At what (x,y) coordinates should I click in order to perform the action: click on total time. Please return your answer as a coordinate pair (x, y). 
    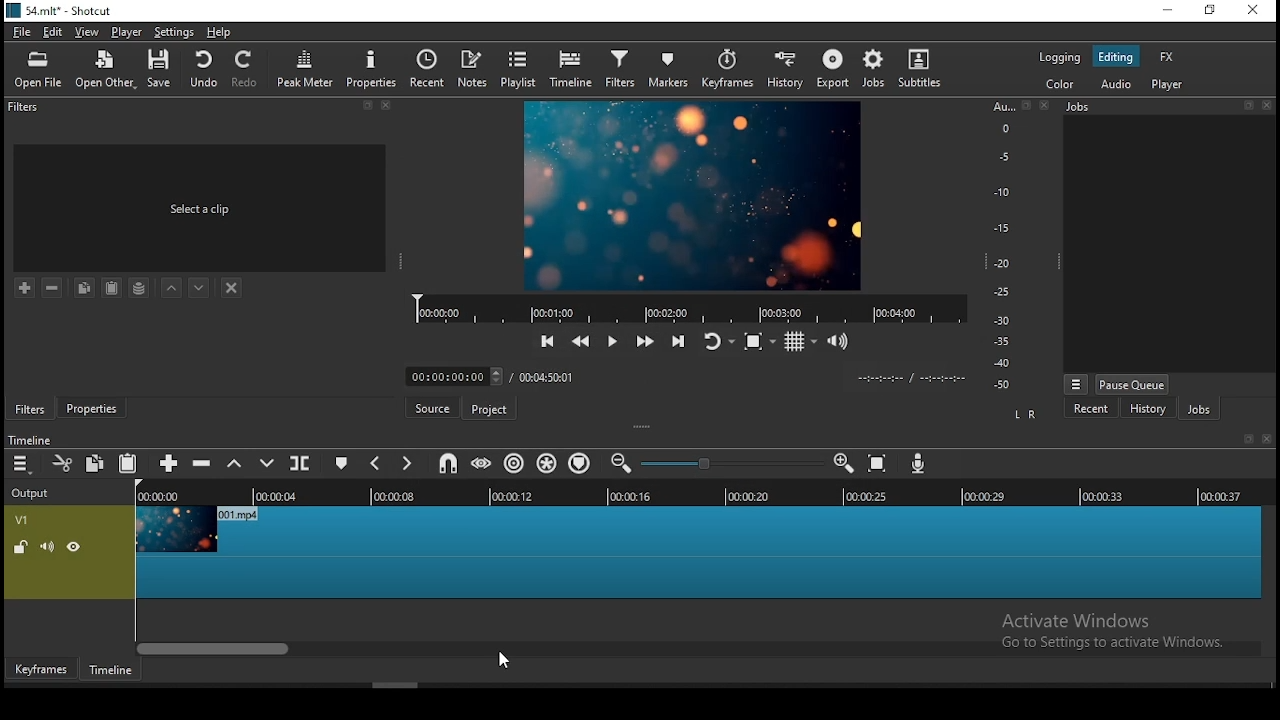
    Looking at the image, I should click on (545, 379).